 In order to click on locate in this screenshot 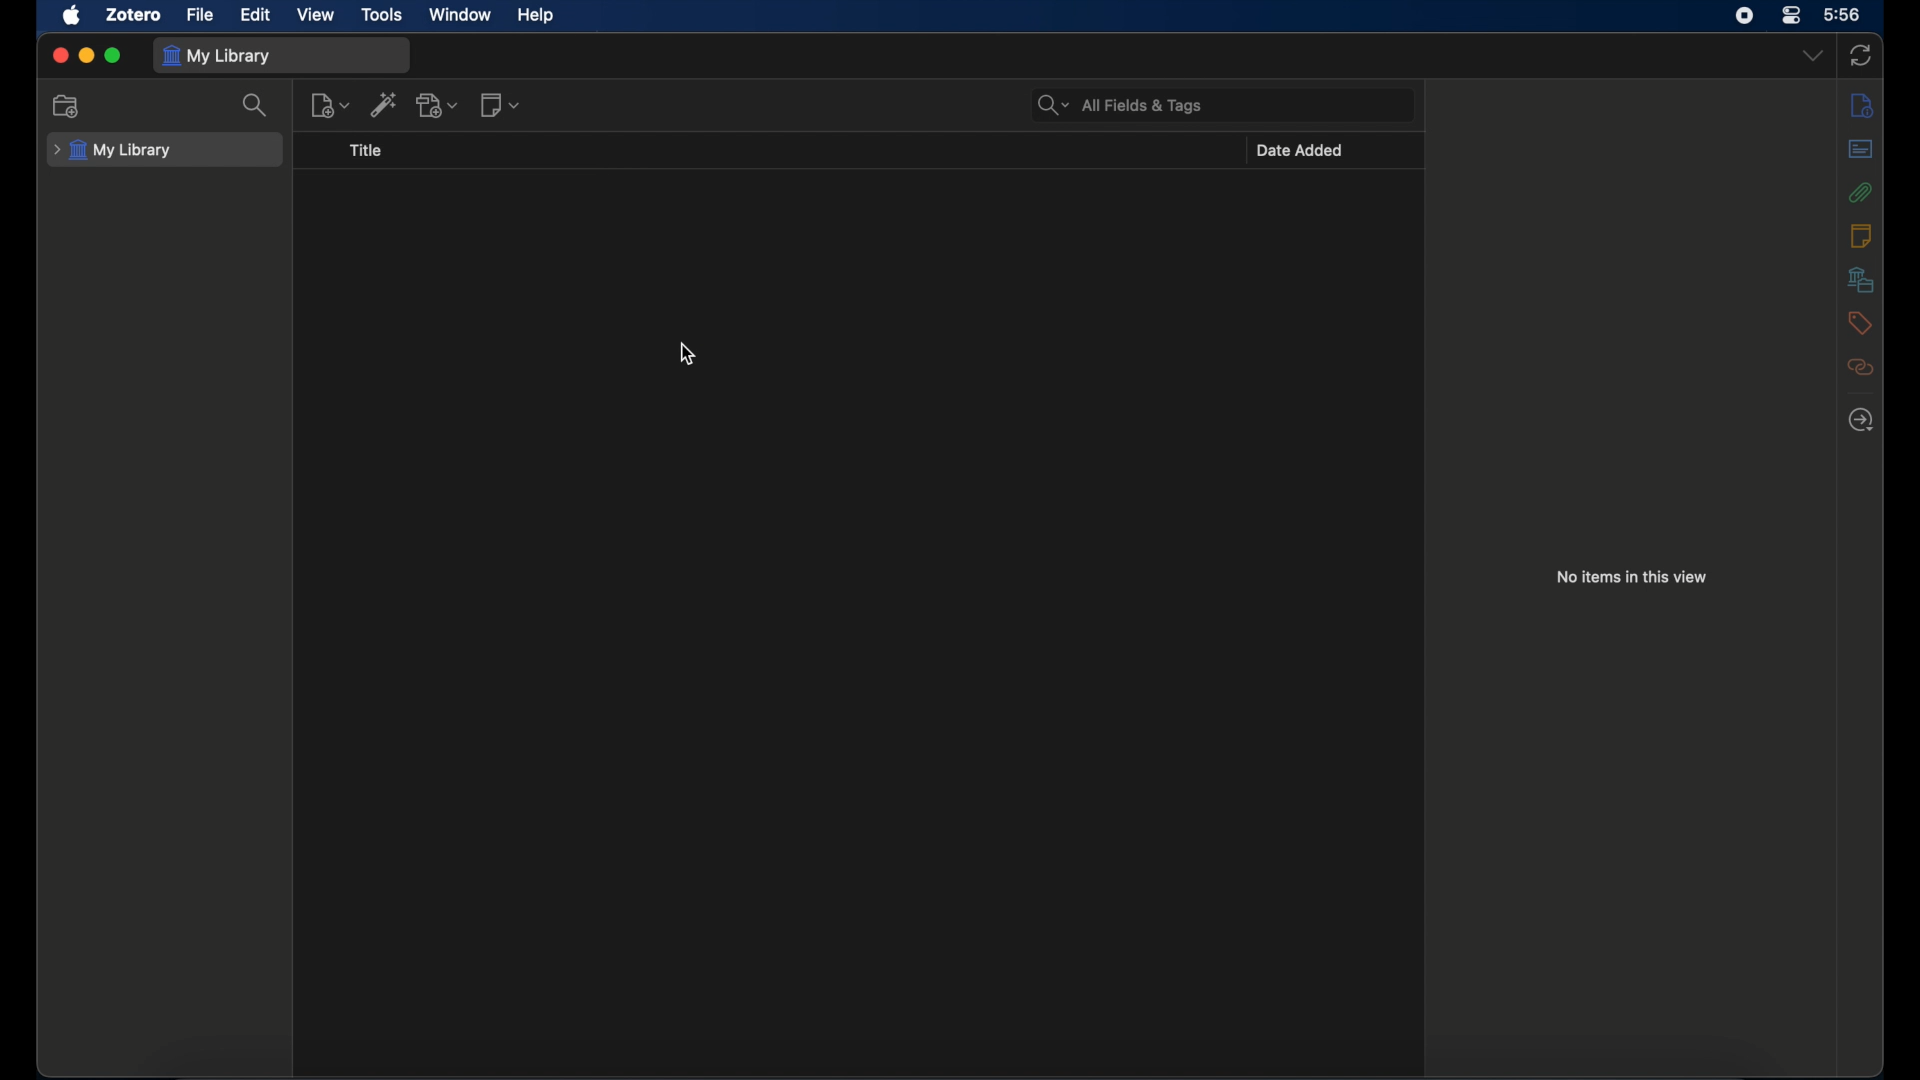, I will do `click(1862, 419)`.